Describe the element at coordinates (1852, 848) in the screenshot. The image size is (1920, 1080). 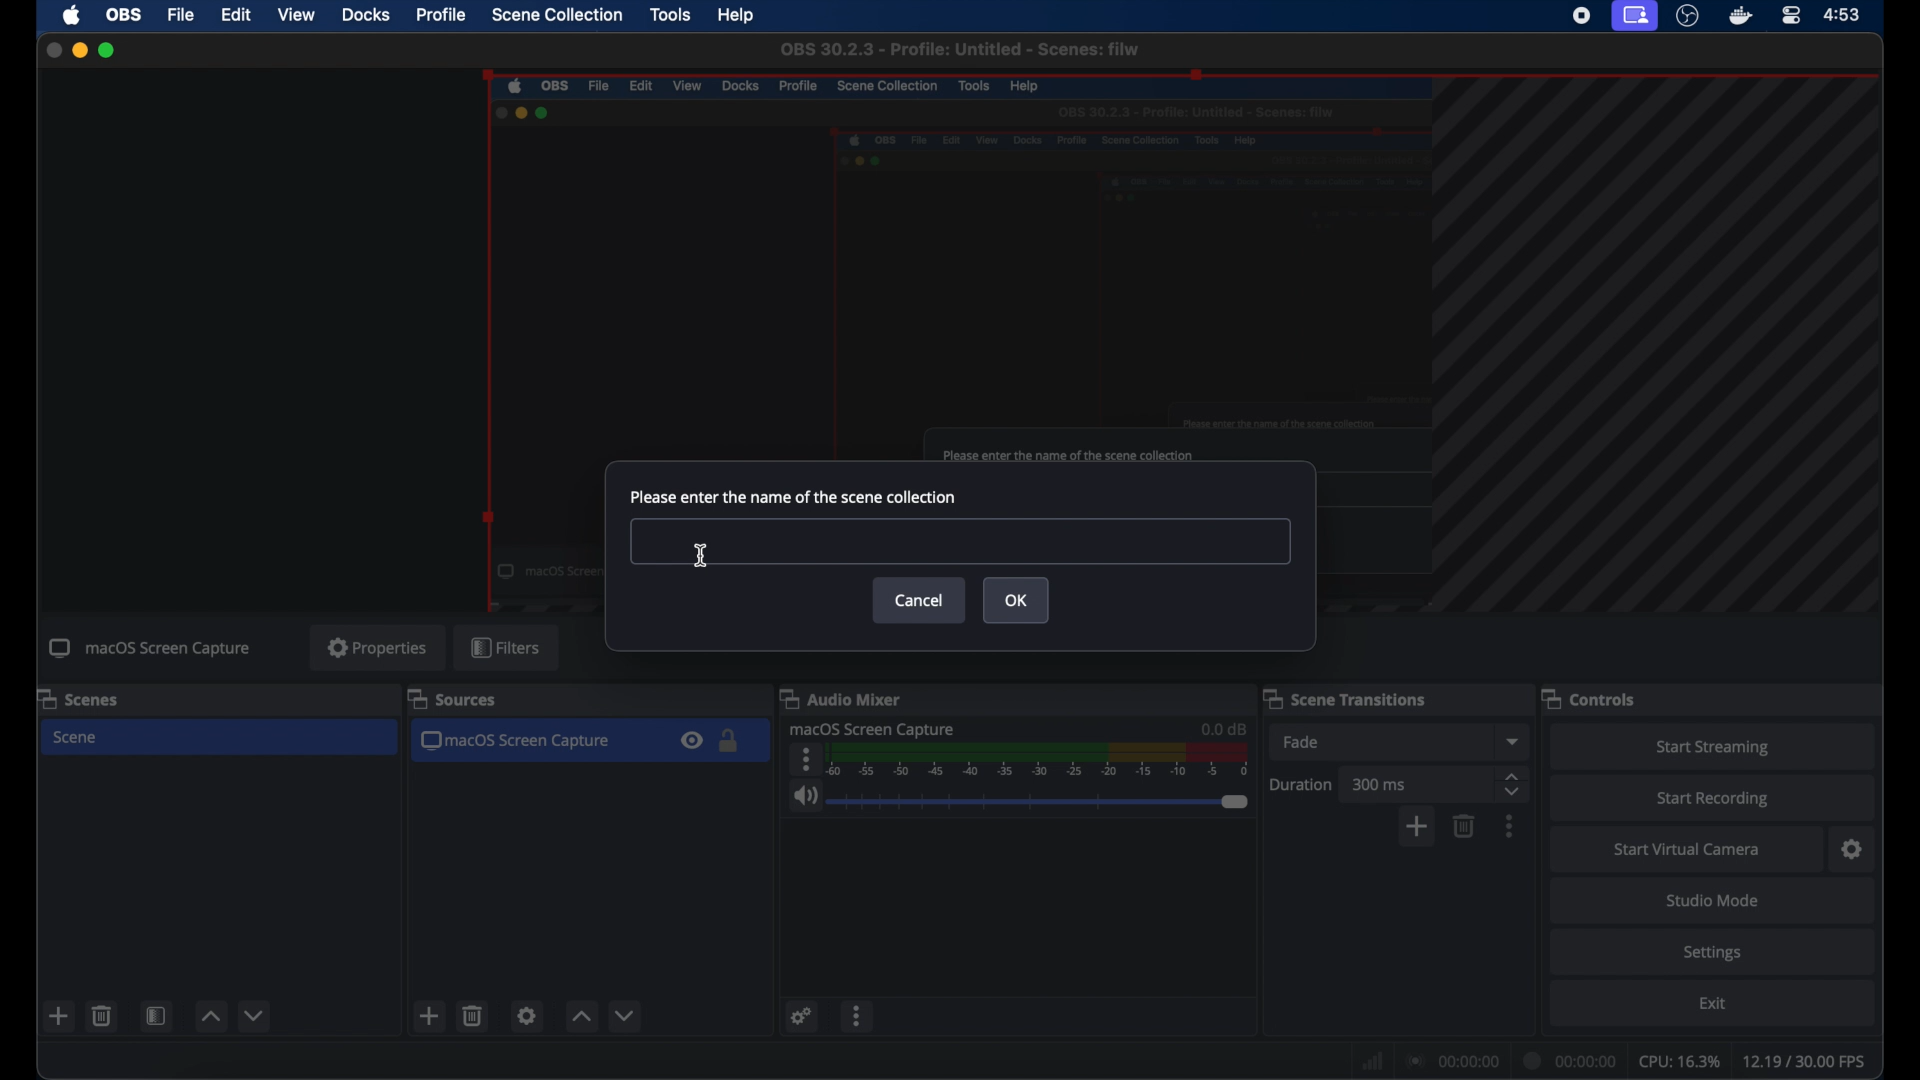
I see `settings` at that location.